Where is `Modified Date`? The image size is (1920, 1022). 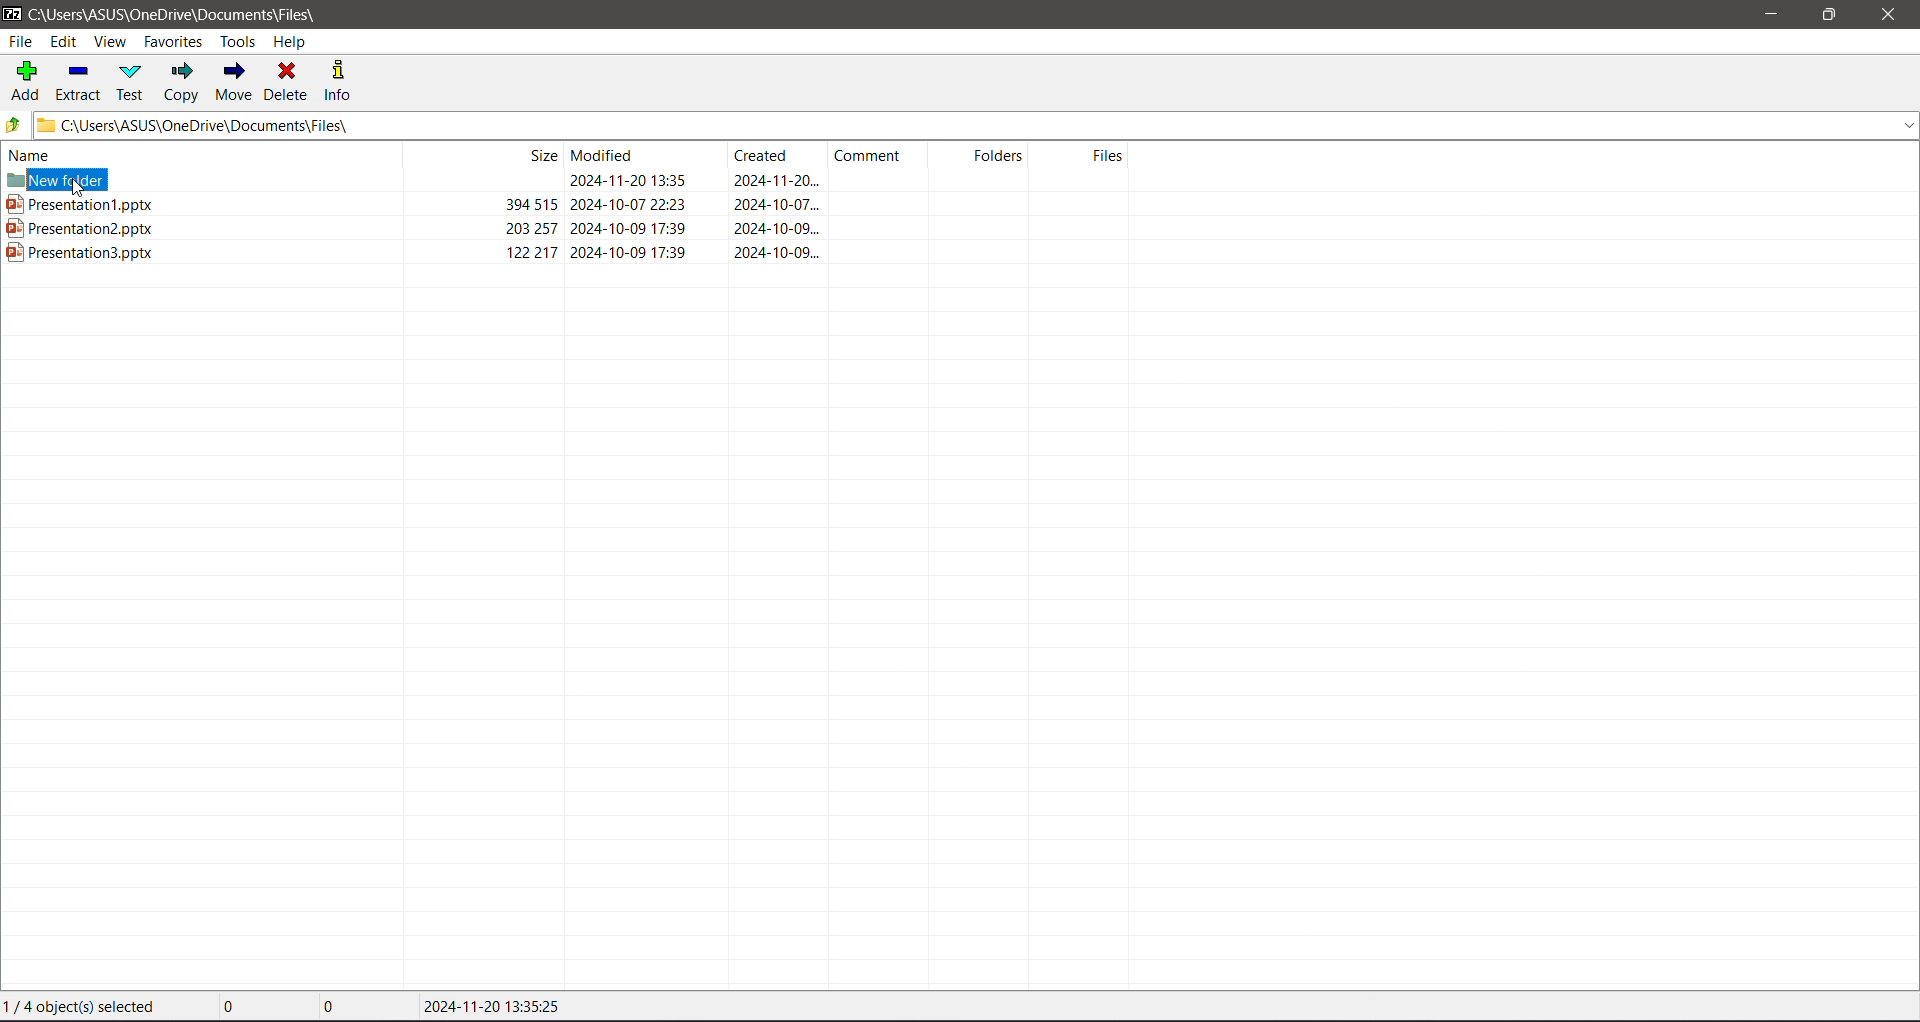
Modified Date is located at coordinates (646, 155).